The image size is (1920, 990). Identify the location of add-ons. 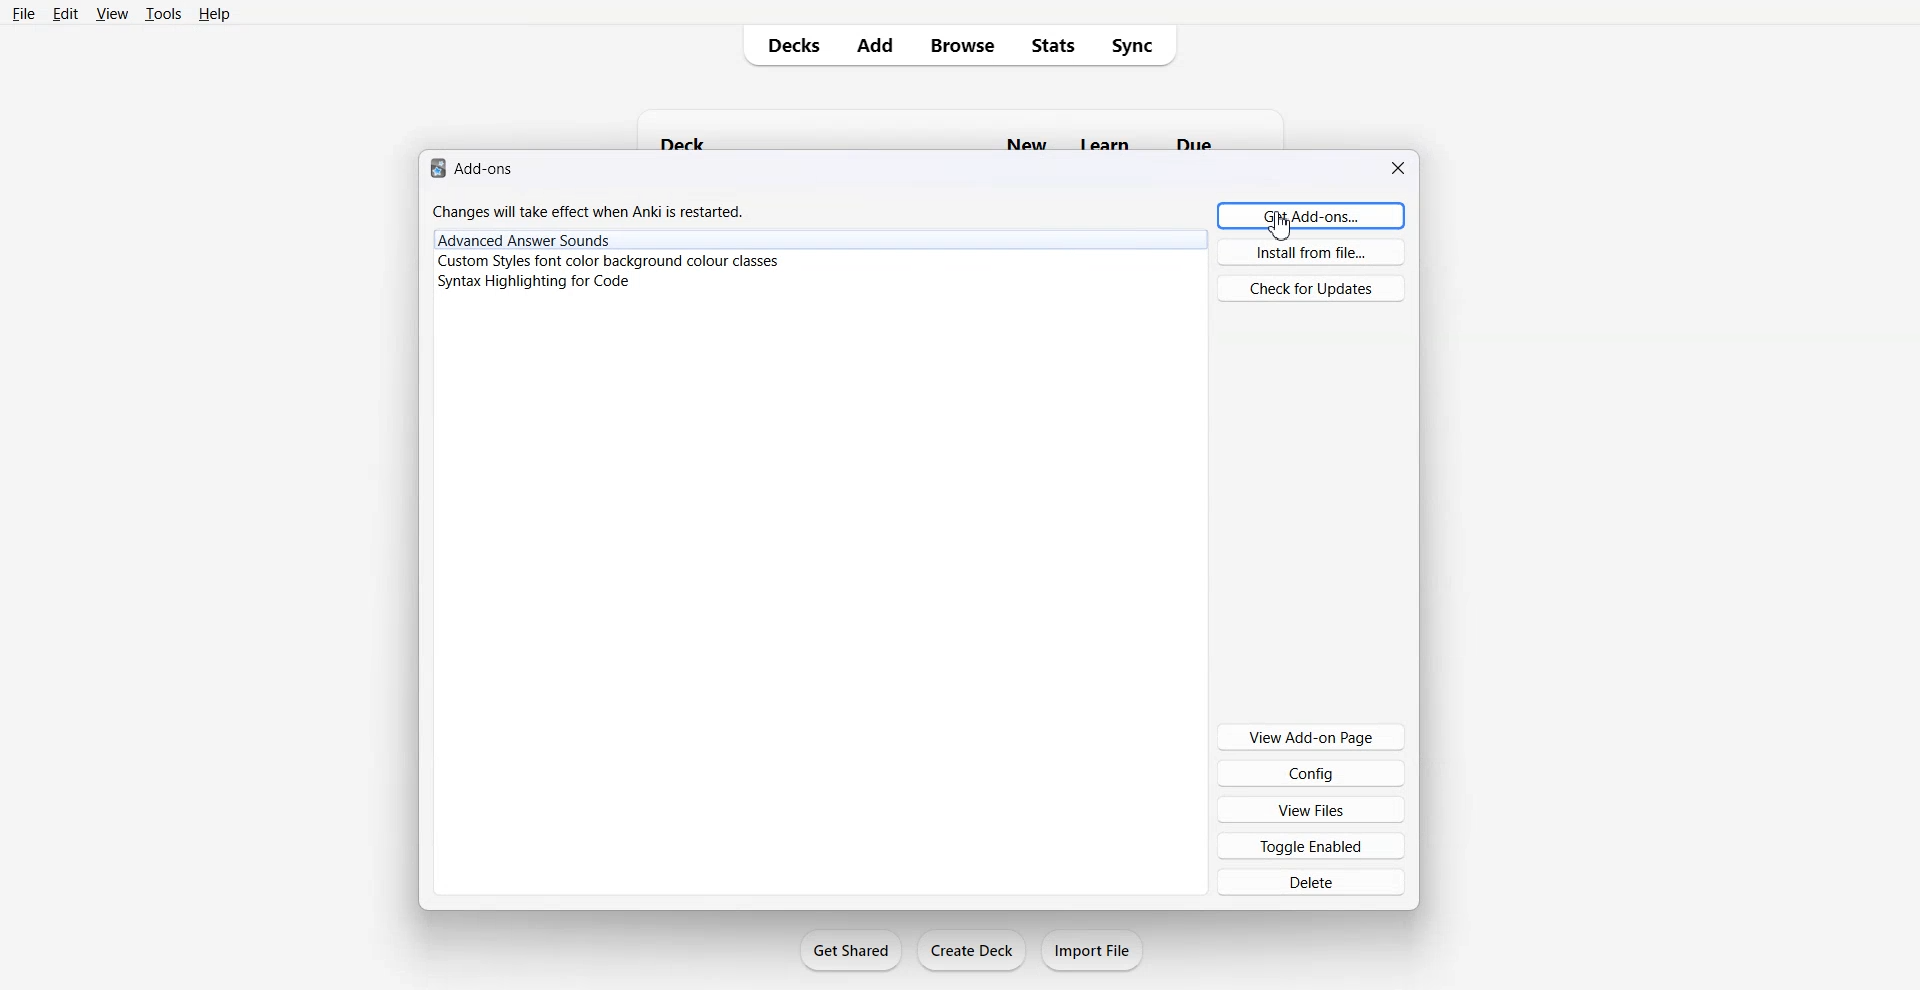
(490, 170).